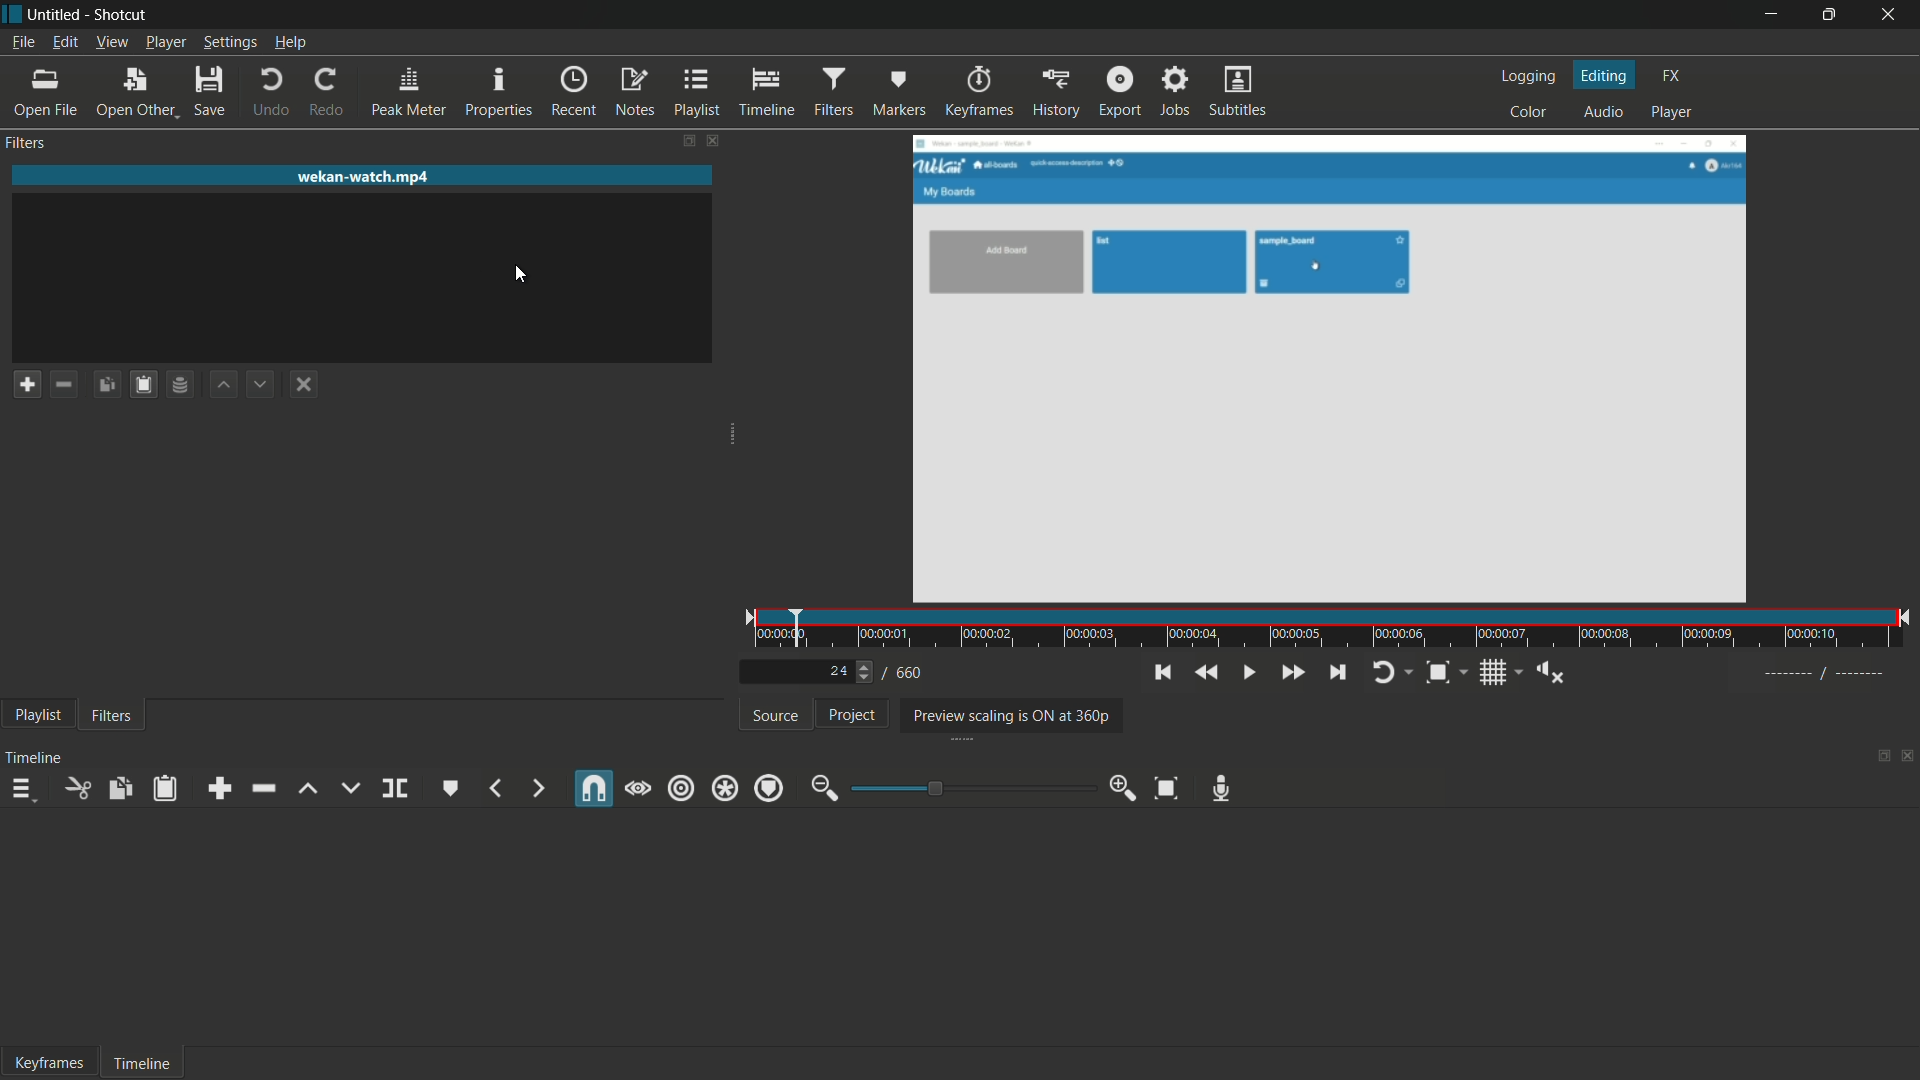 The height and width of the screenshot is (1080, 1920). Describe the element at coordinates (1168, 787) in the screenshot. I see `zoom timeline to fit` at that location.